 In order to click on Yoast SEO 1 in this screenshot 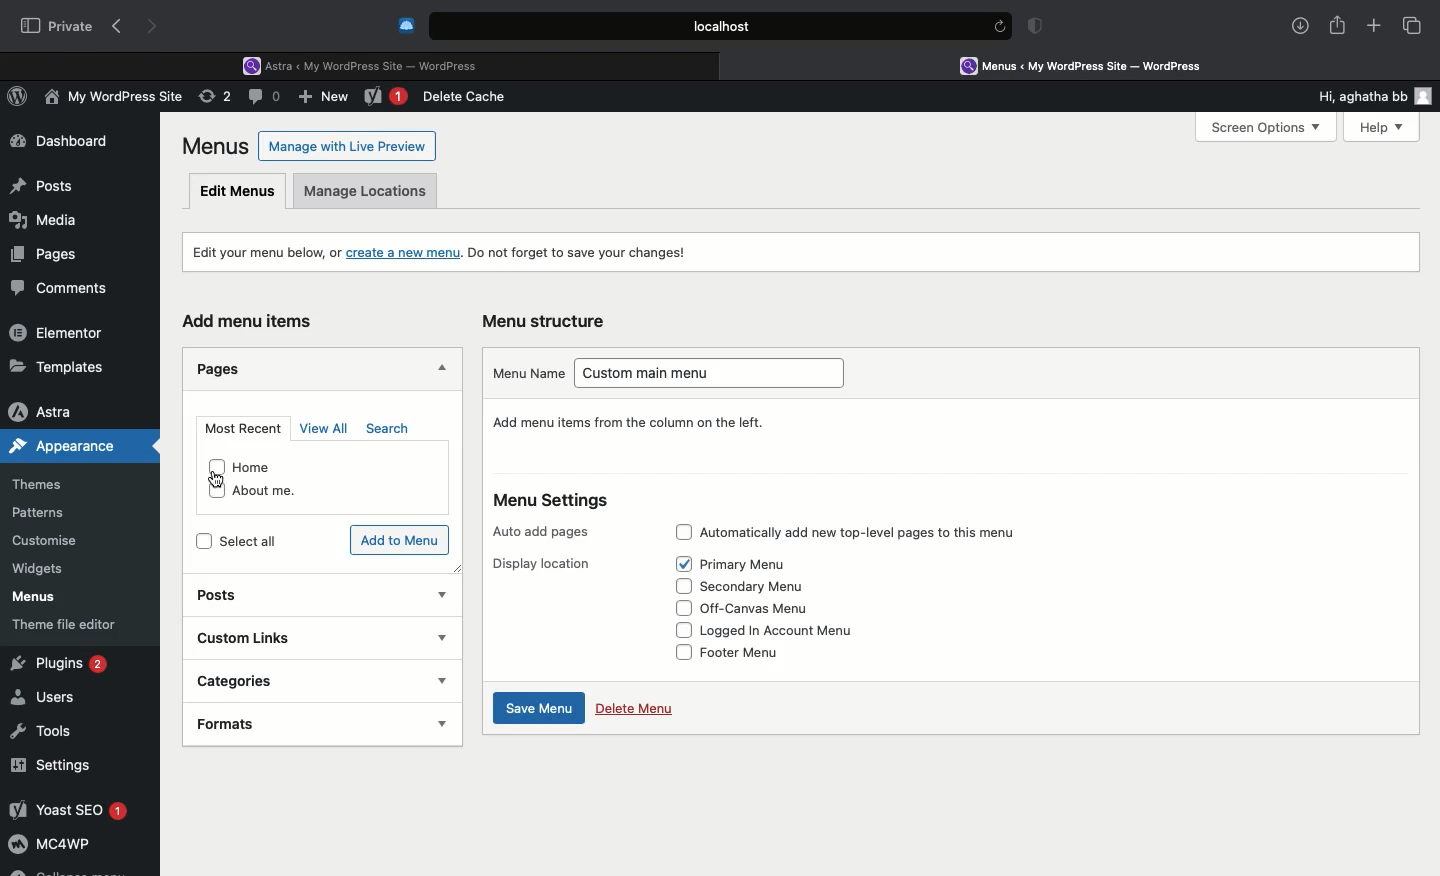, I will do `click(67, 809)`.